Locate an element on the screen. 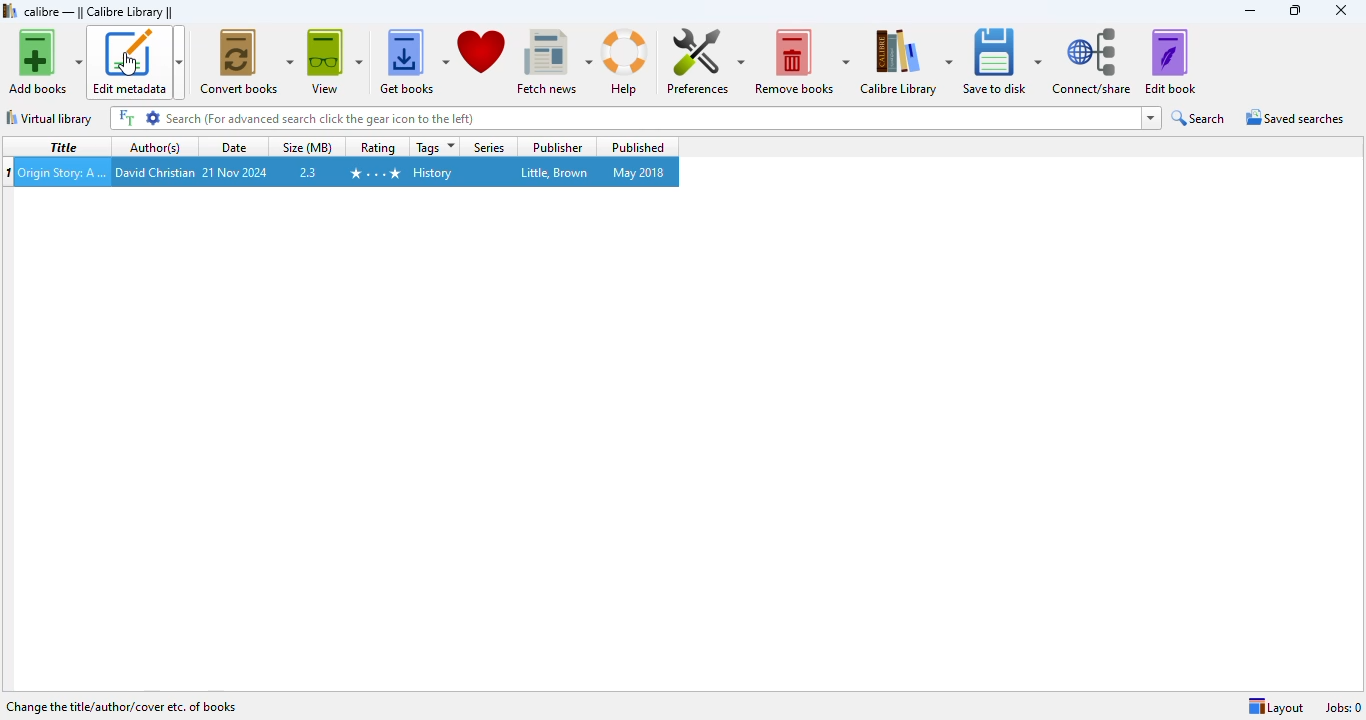 This screenshot has height=720, width=1366. preferences is located at coordinates (705, 60).